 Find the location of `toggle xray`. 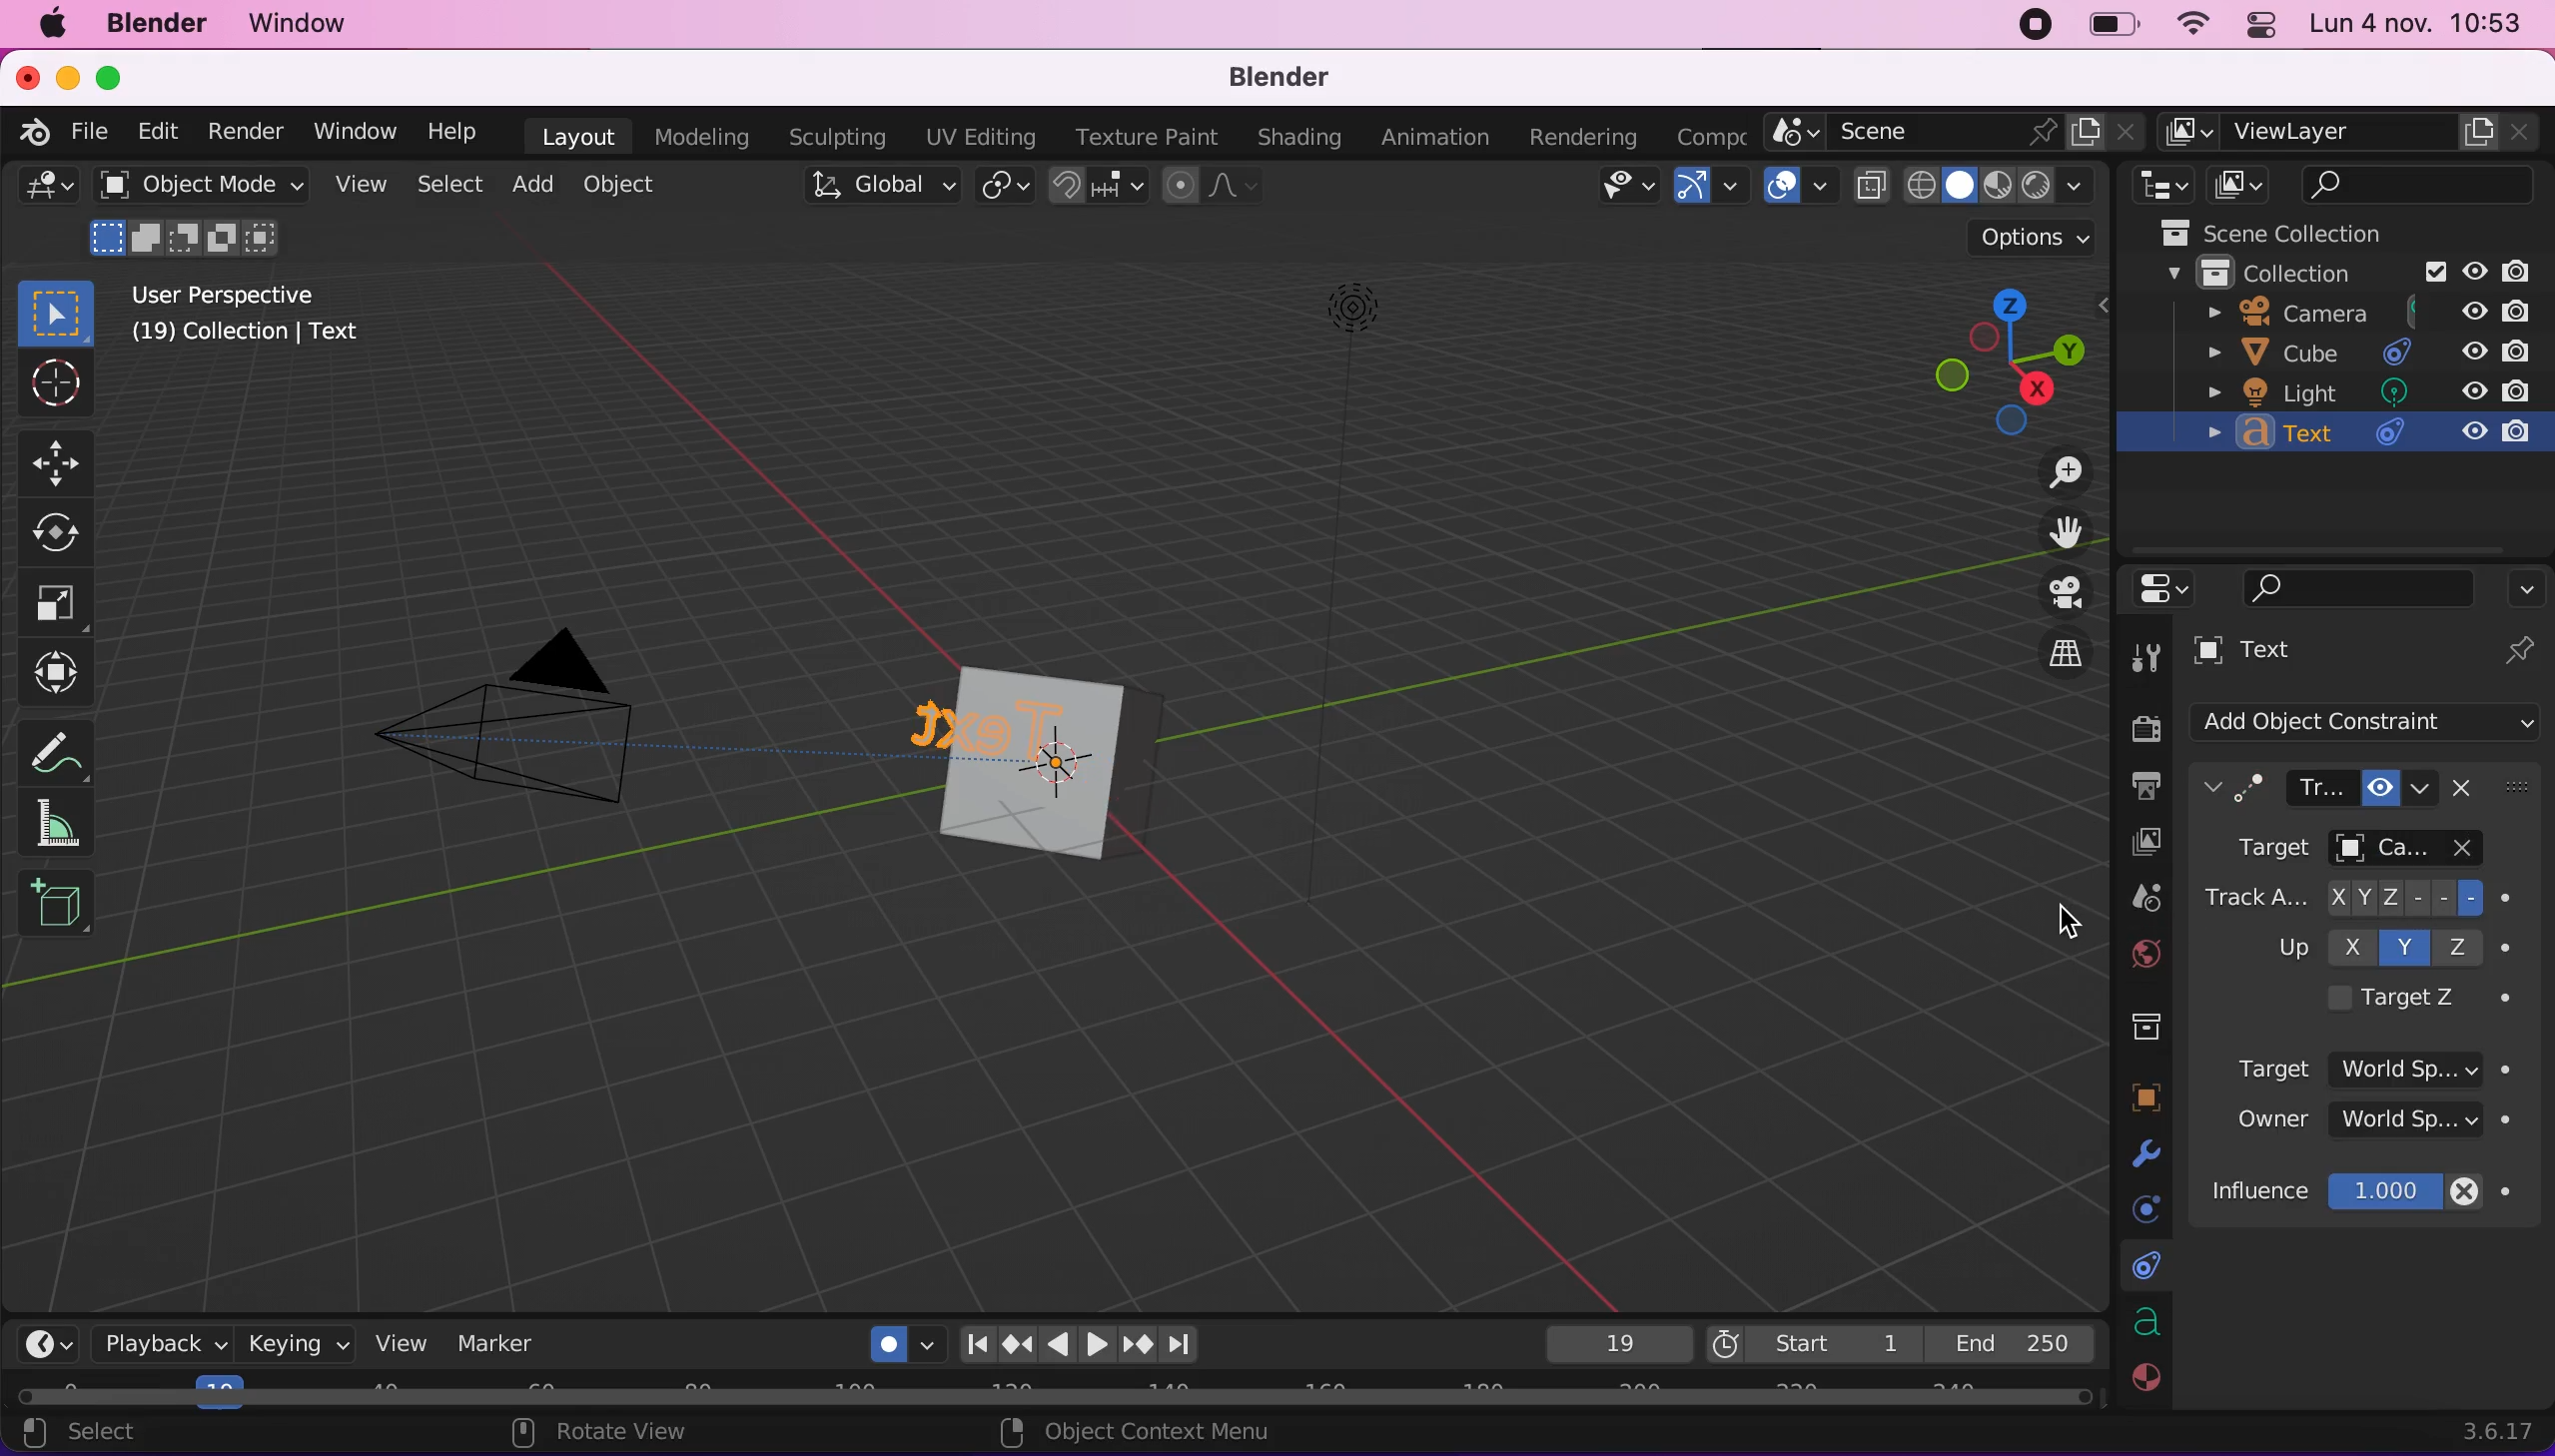

toggle xray is located at coordinates (1870, 197).